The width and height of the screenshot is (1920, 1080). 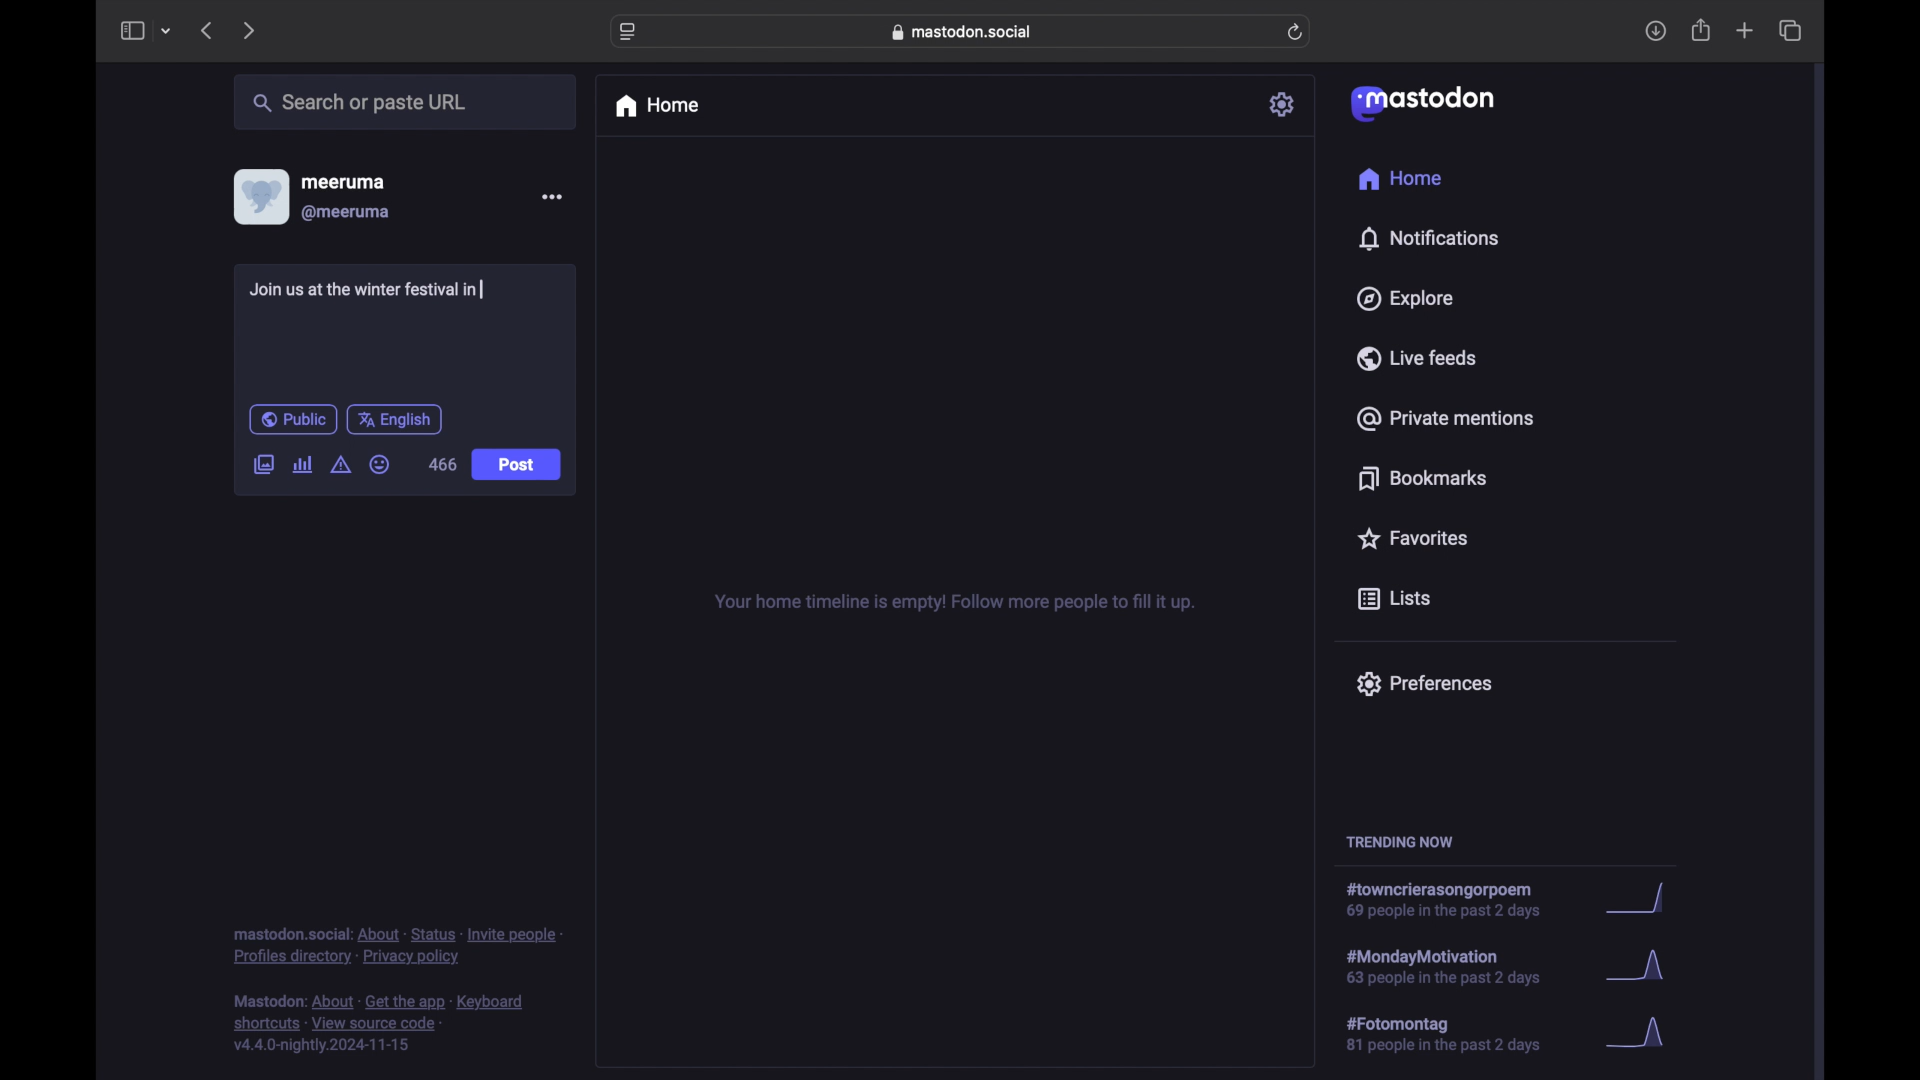 I want to click on tab group picker, so click(x=166, y=32).